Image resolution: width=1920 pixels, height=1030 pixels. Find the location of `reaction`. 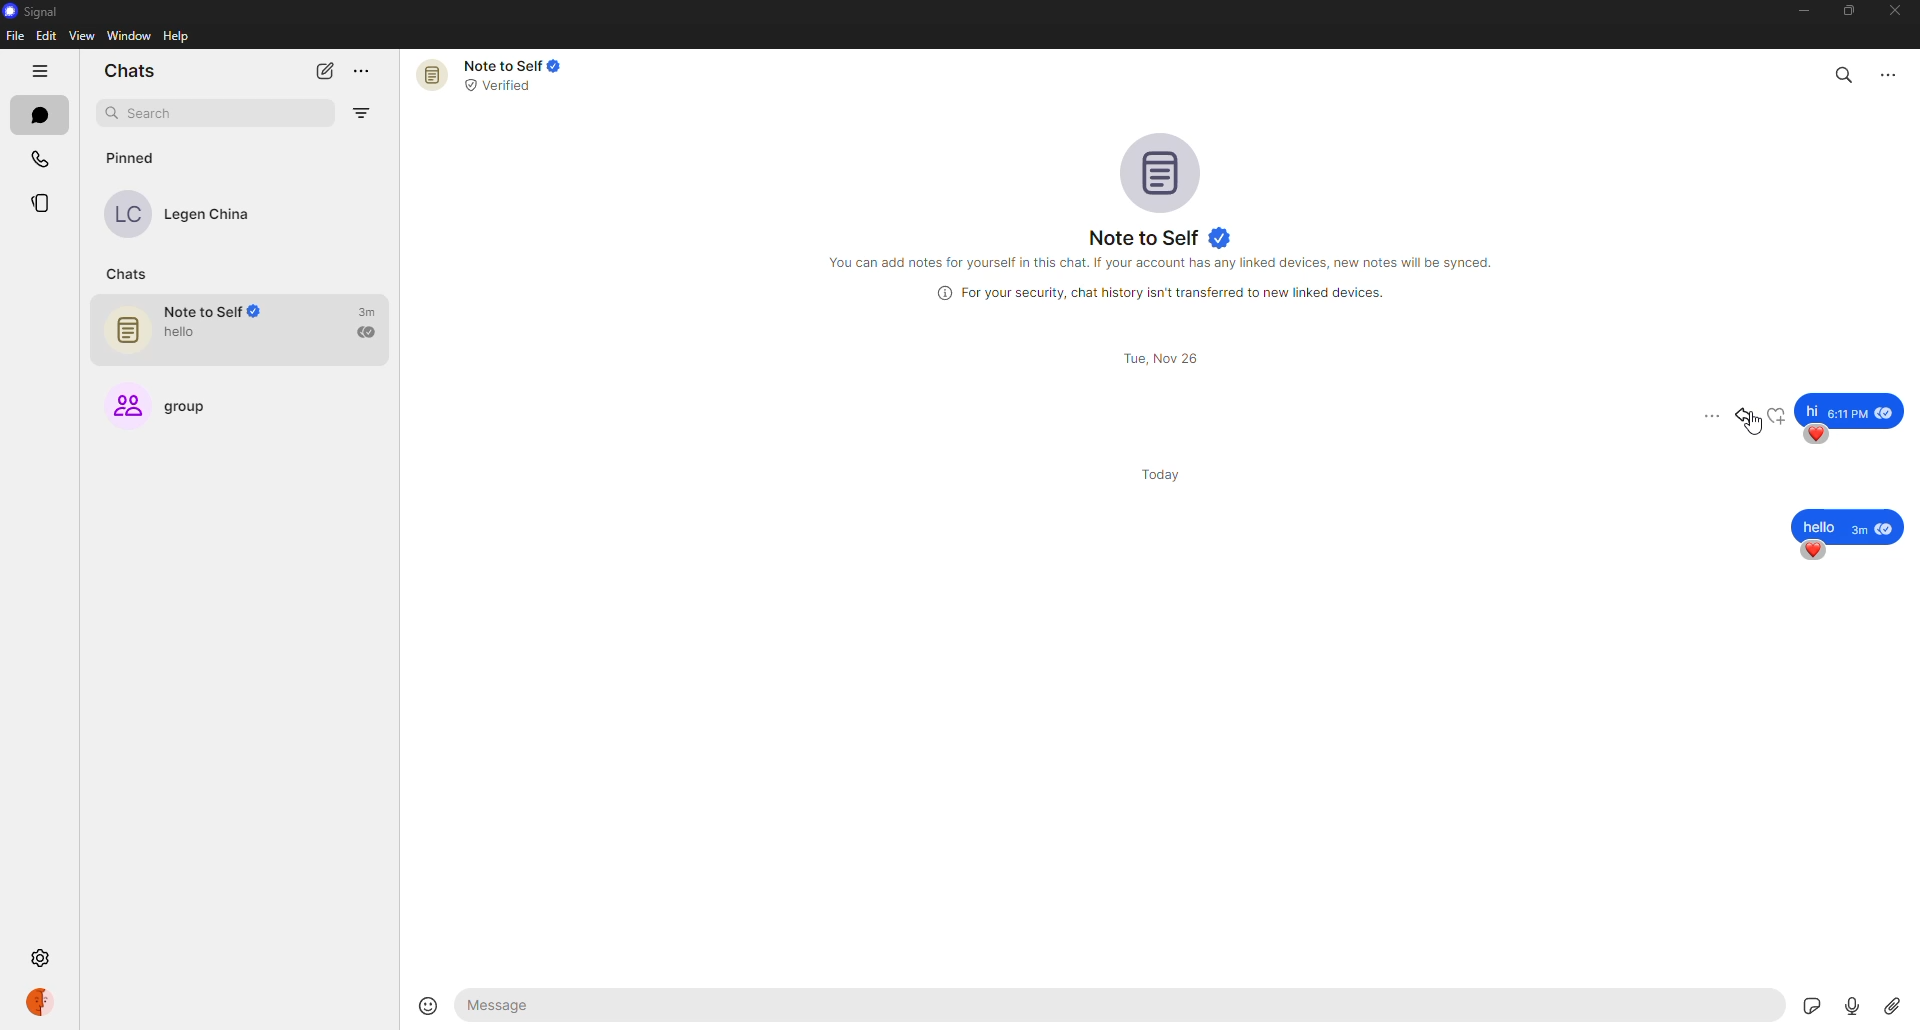

reaction is located at coordinates (1811, 551).